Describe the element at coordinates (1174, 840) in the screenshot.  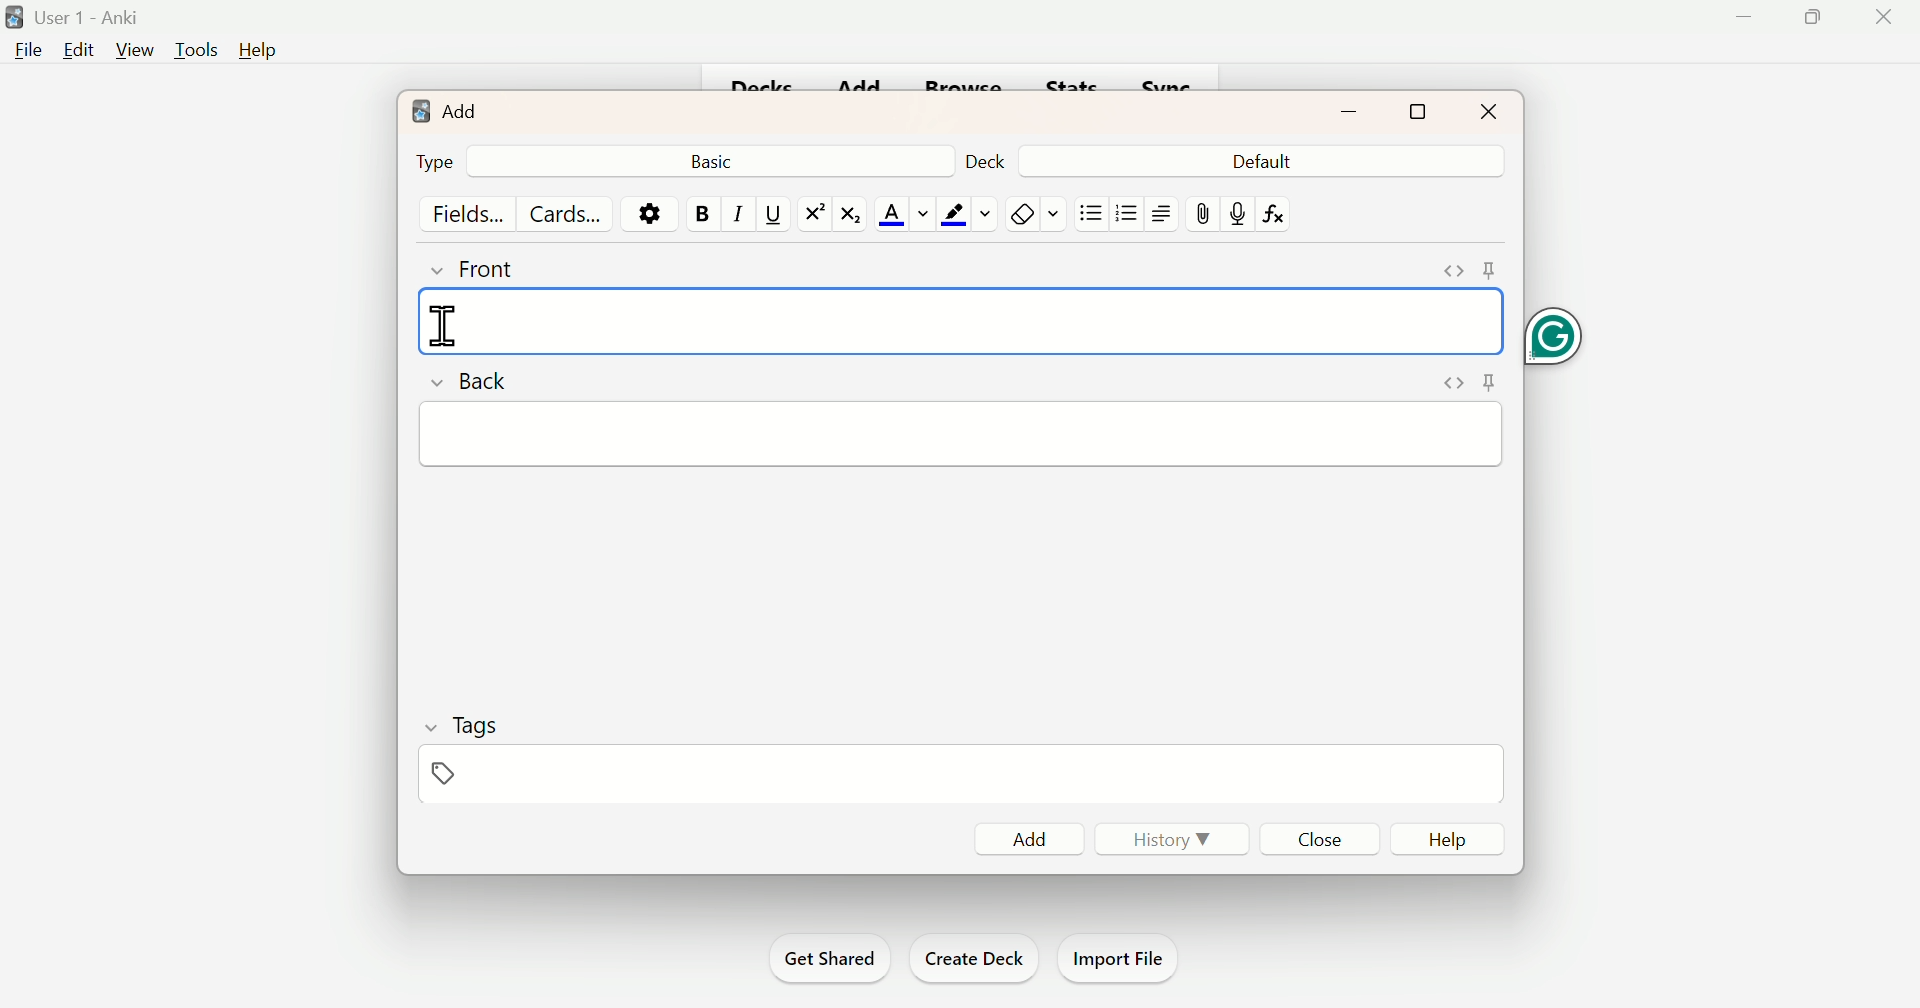
I see `History` at that location.